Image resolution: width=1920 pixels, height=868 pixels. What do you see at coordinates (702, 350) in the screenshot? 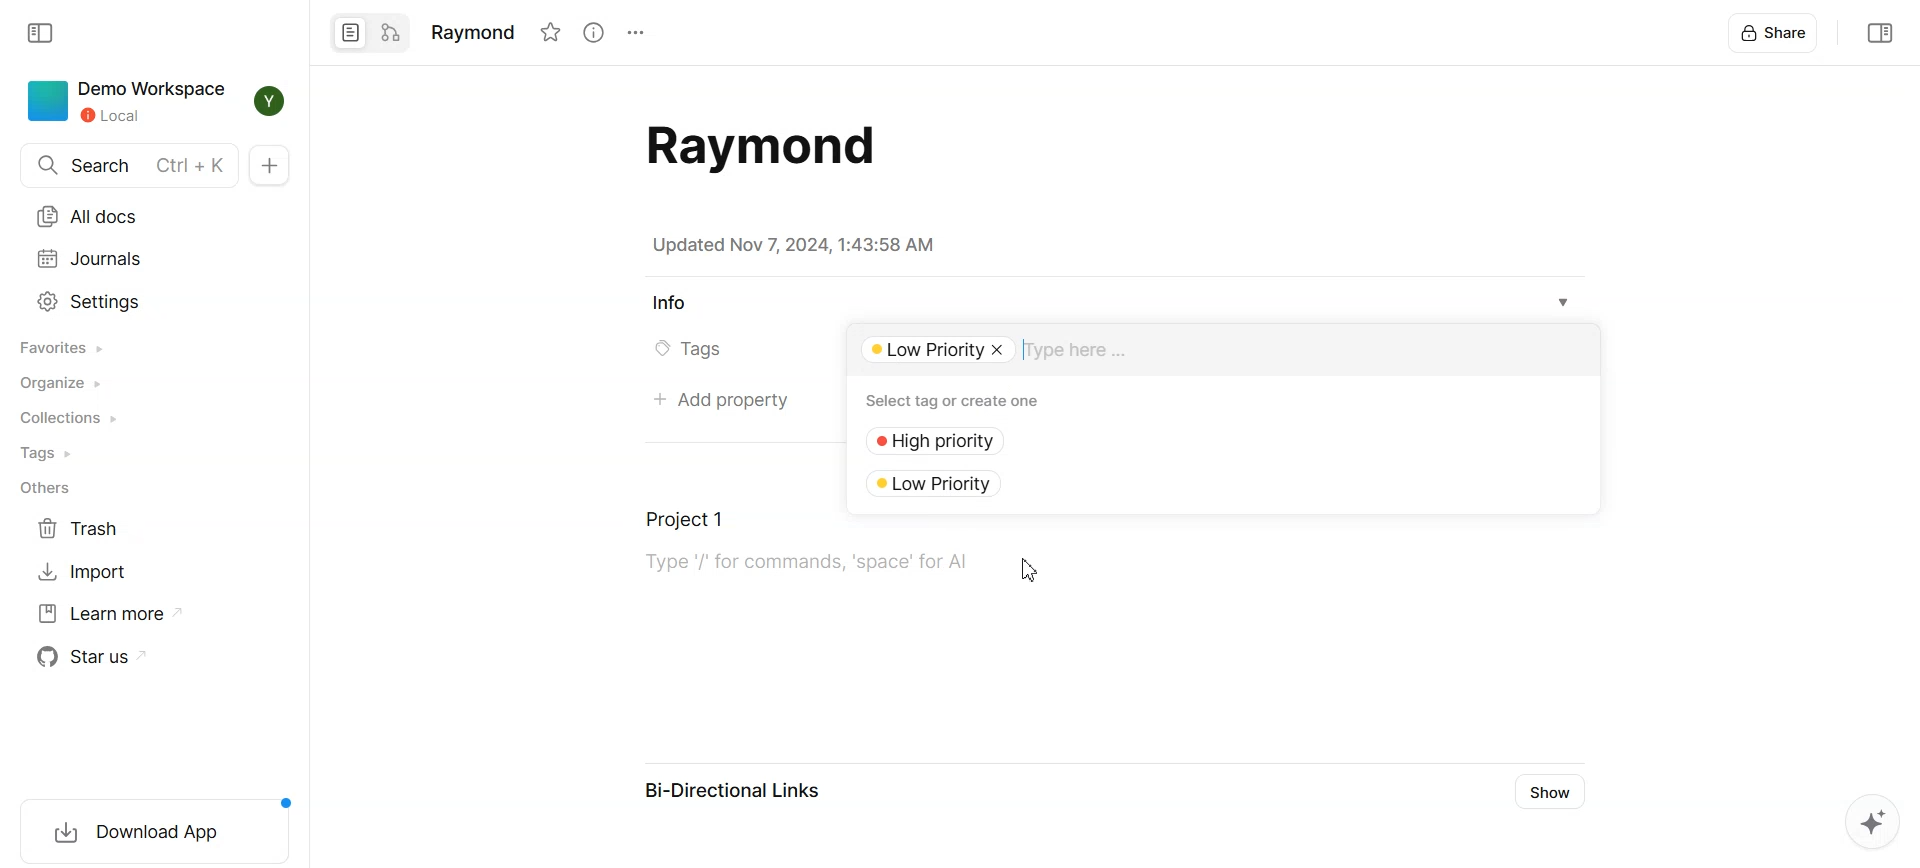
I see `© Tags` at bounding box center [702, 350].